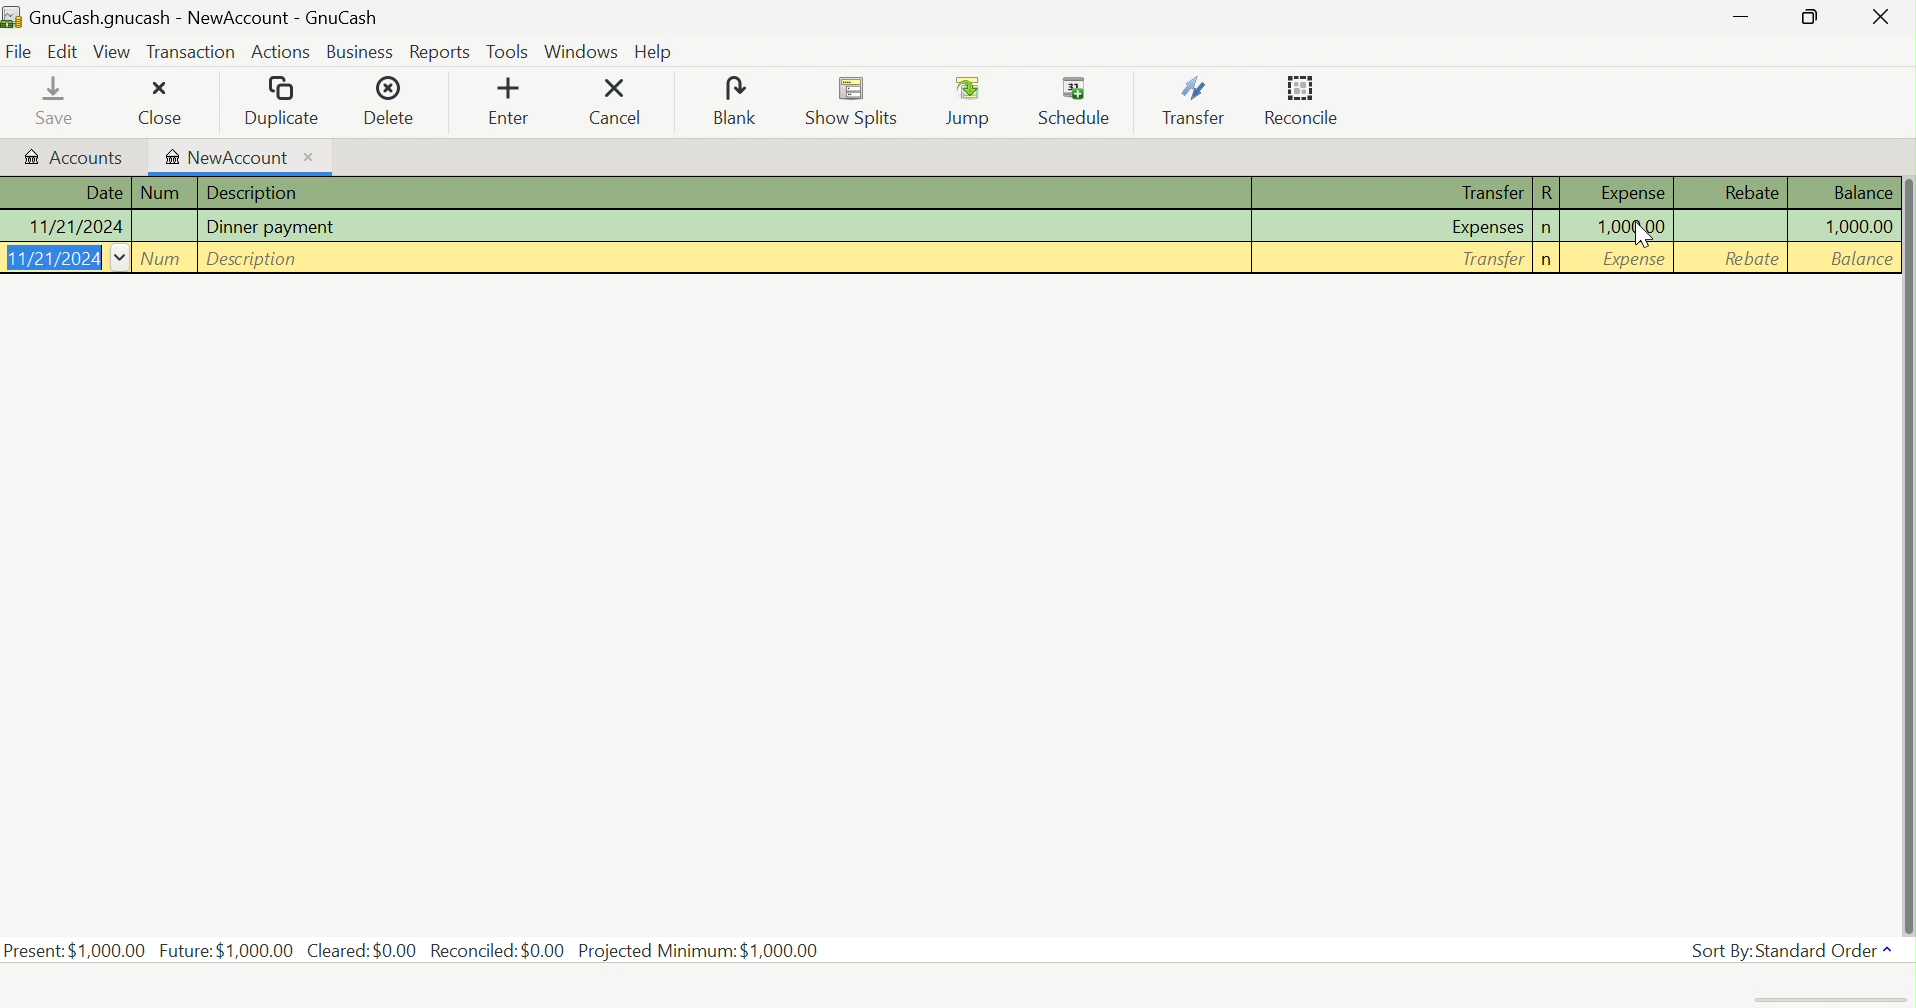  What do you see at coordinates (1635, 226) in the screenshot?
I see `1,000.00` at bounding box center [1635, 226].